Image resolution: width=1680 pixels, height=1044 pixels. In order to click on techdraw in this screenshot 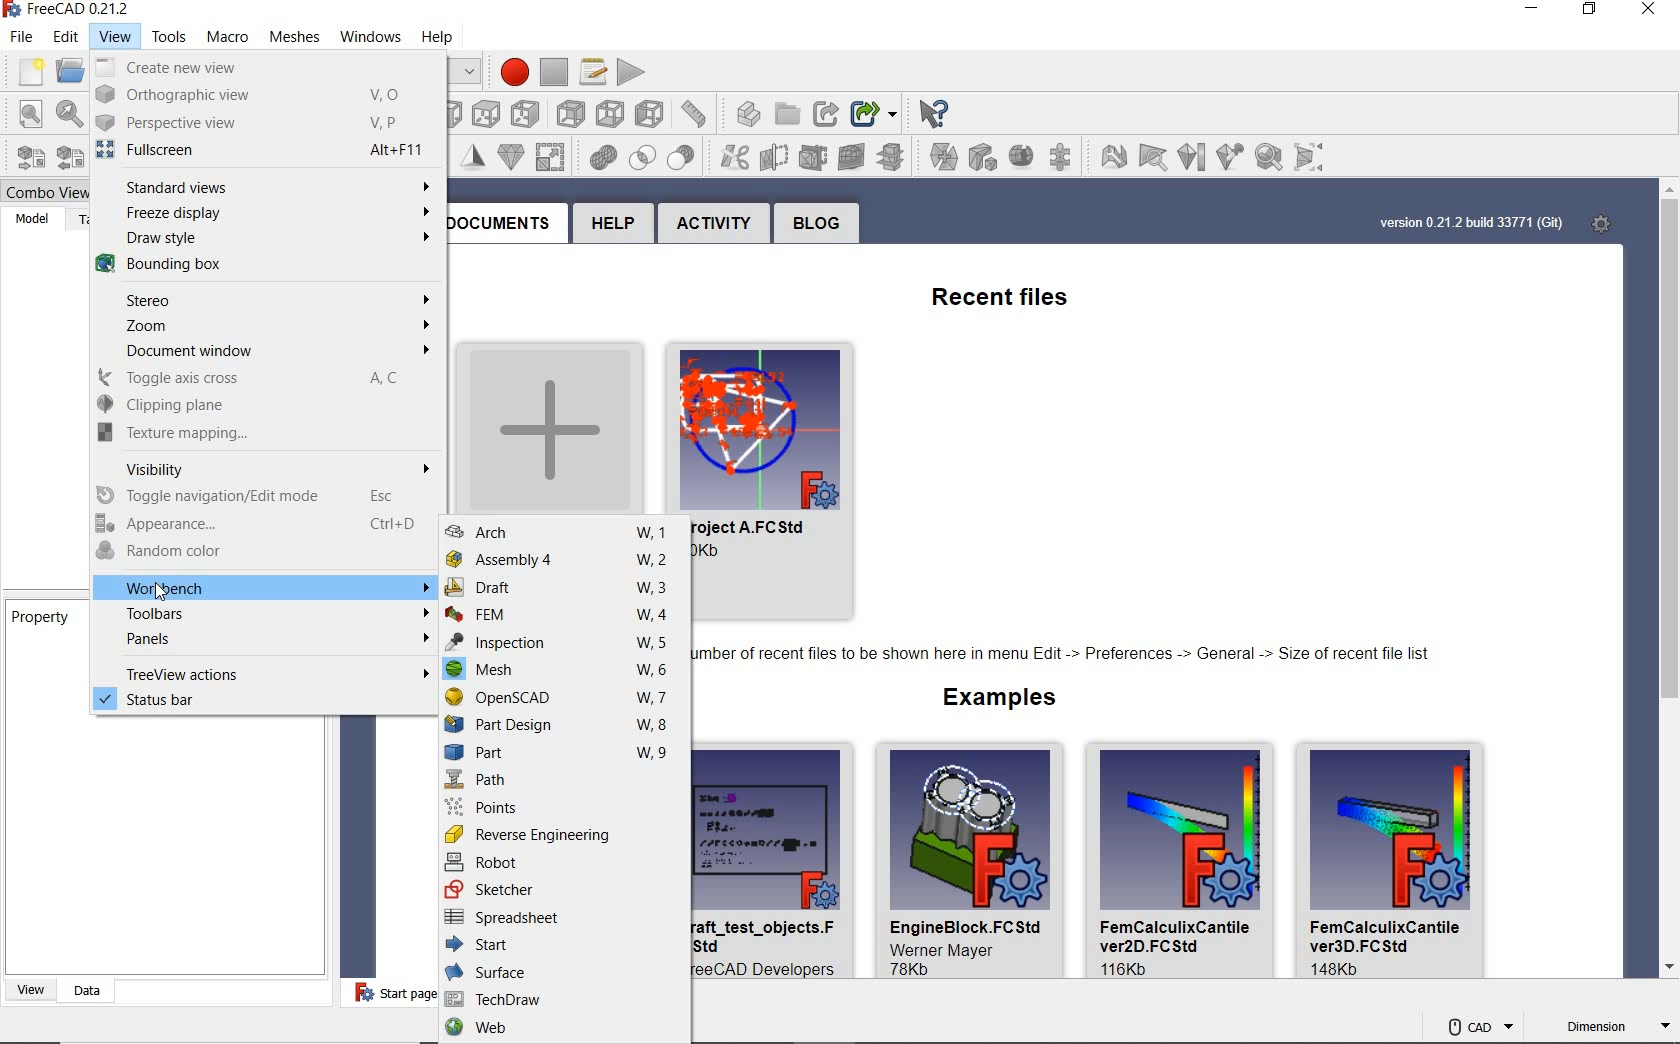, I will do `click(561, 999)`.